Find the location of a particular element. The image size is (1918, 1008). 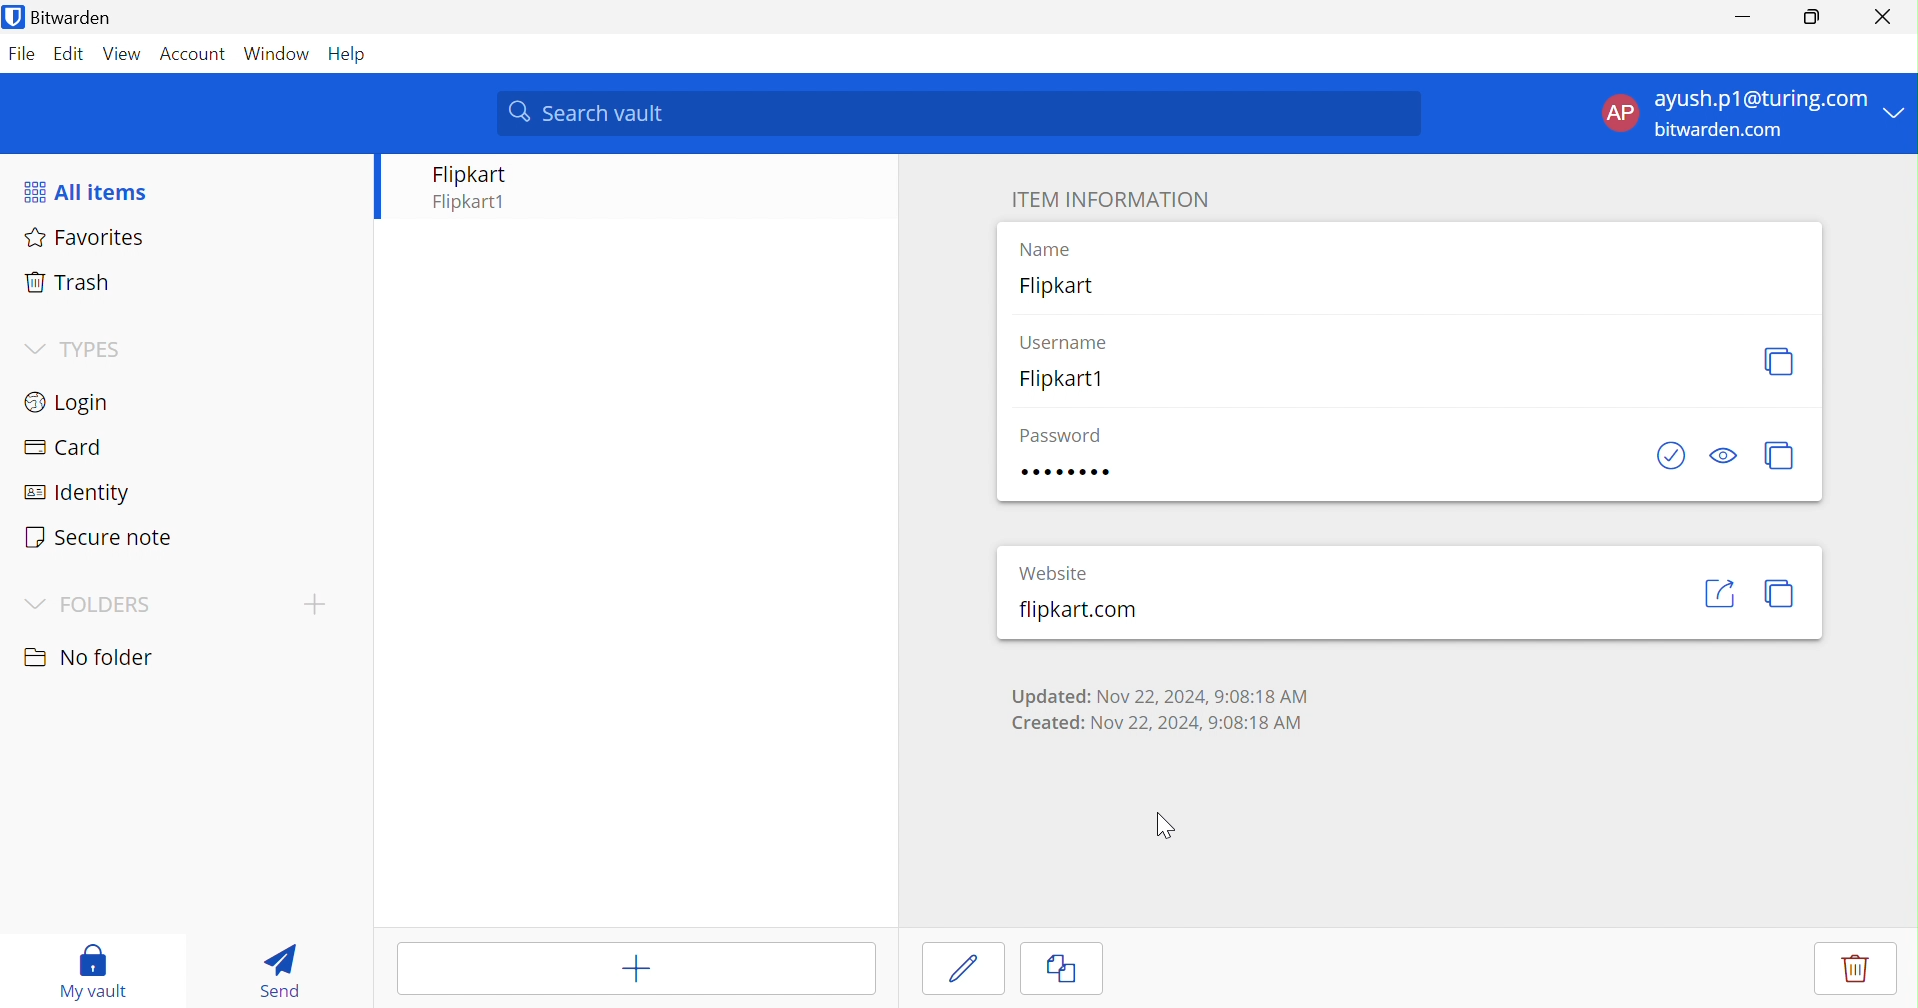

Check if password has been exposed is located at coordinates (1671, 454).